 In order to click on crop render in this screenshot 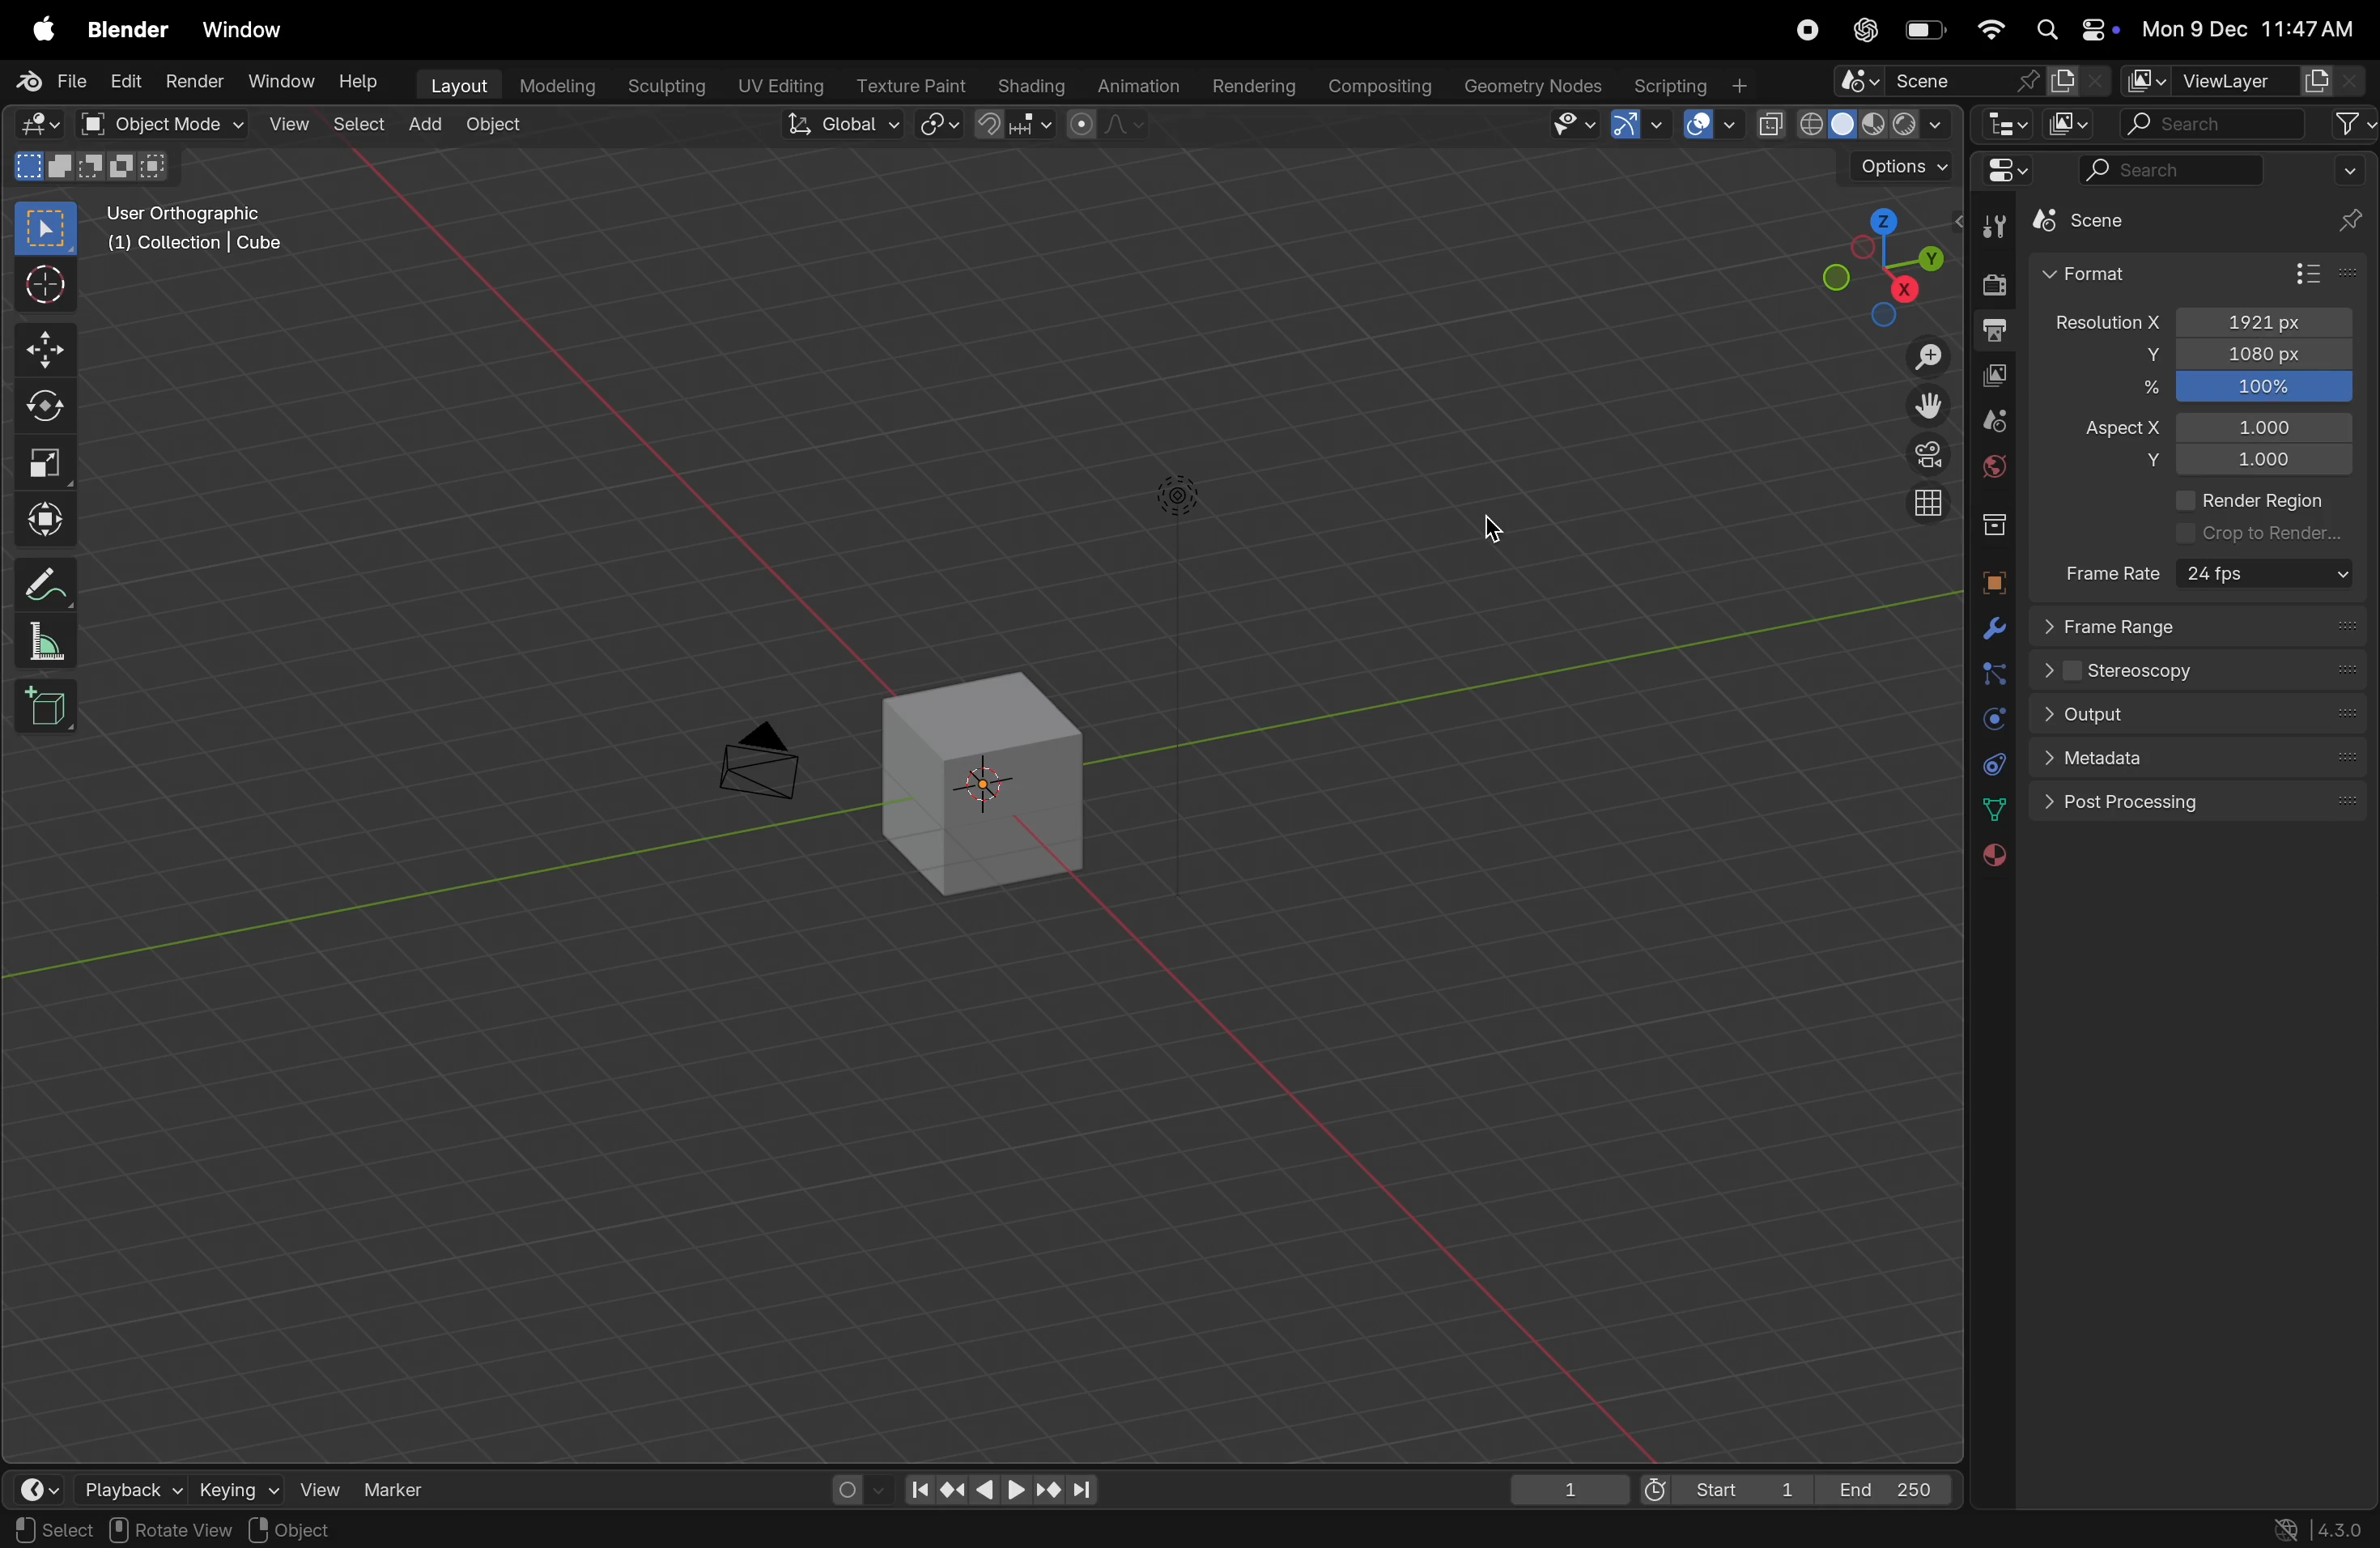, I will do `click(2260, 535)`.